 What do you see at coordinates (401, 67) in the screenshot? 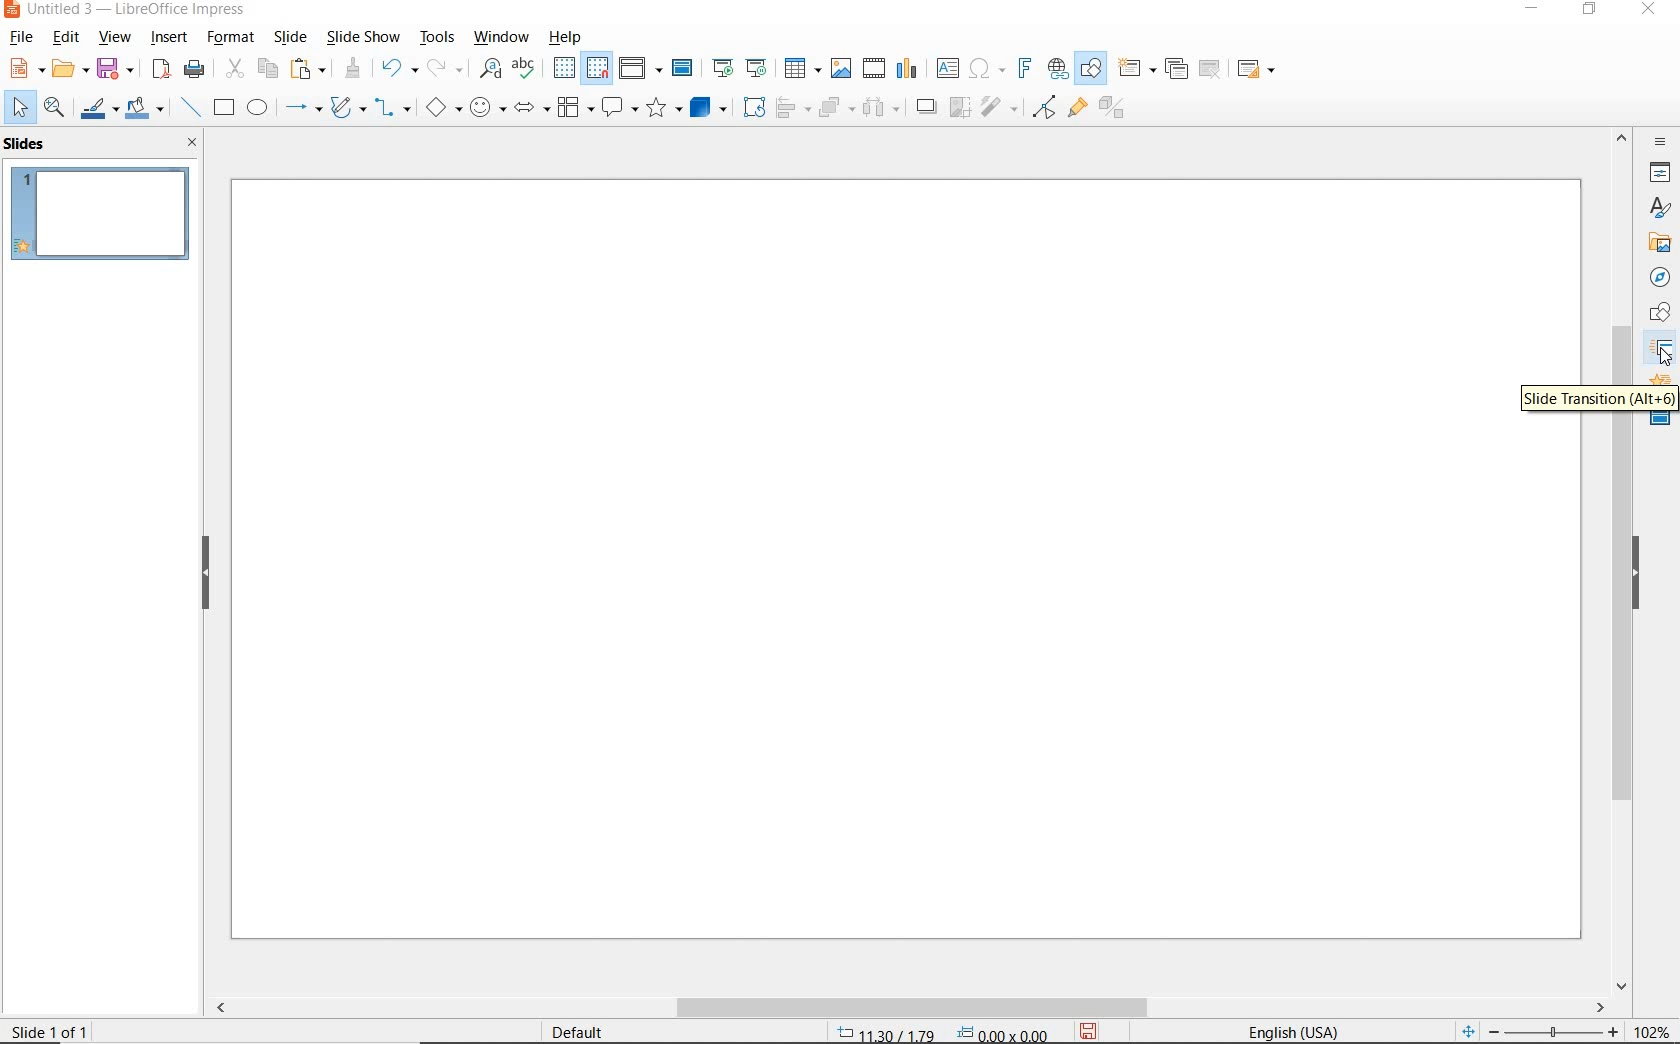
I see `UNDO` at bounding box center [401, 67].